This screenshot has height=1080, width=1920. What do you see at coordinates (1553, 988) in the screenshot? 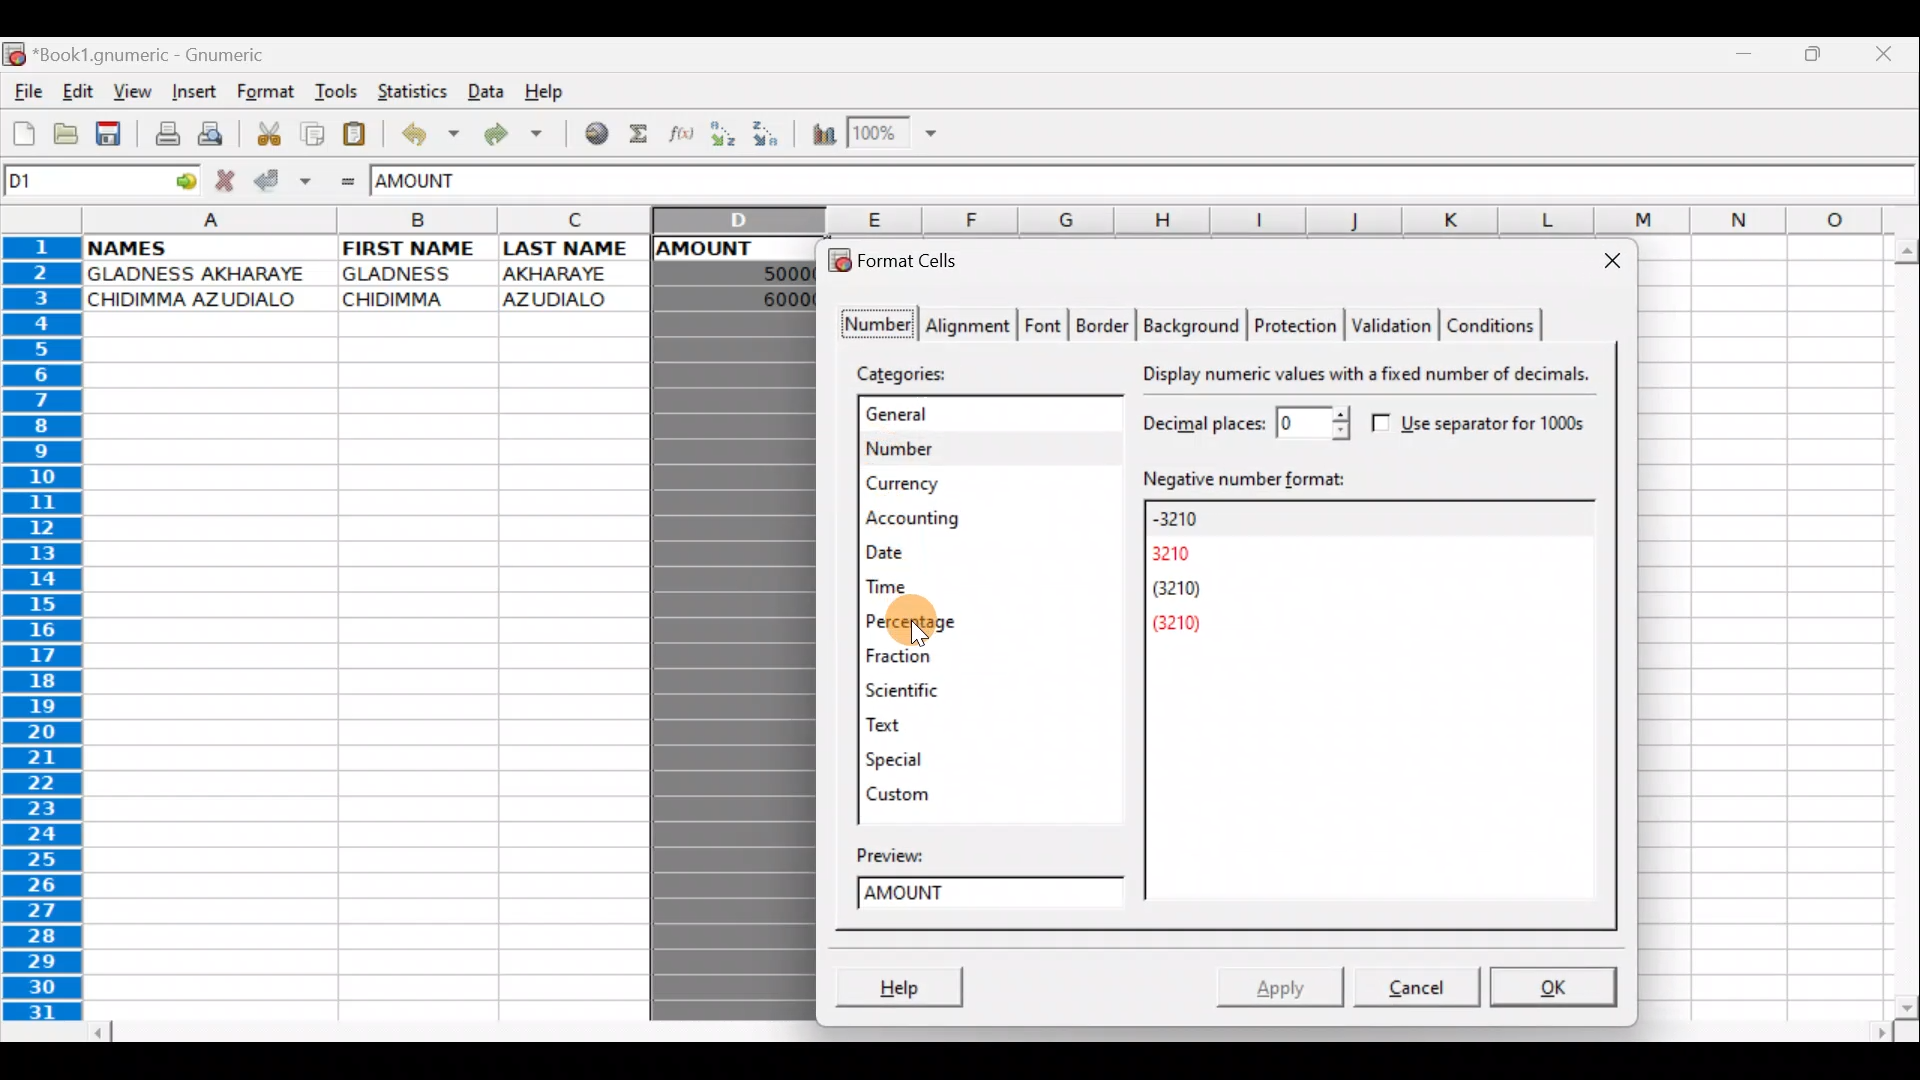
I see `OK` at bounding box center [1553, 988].